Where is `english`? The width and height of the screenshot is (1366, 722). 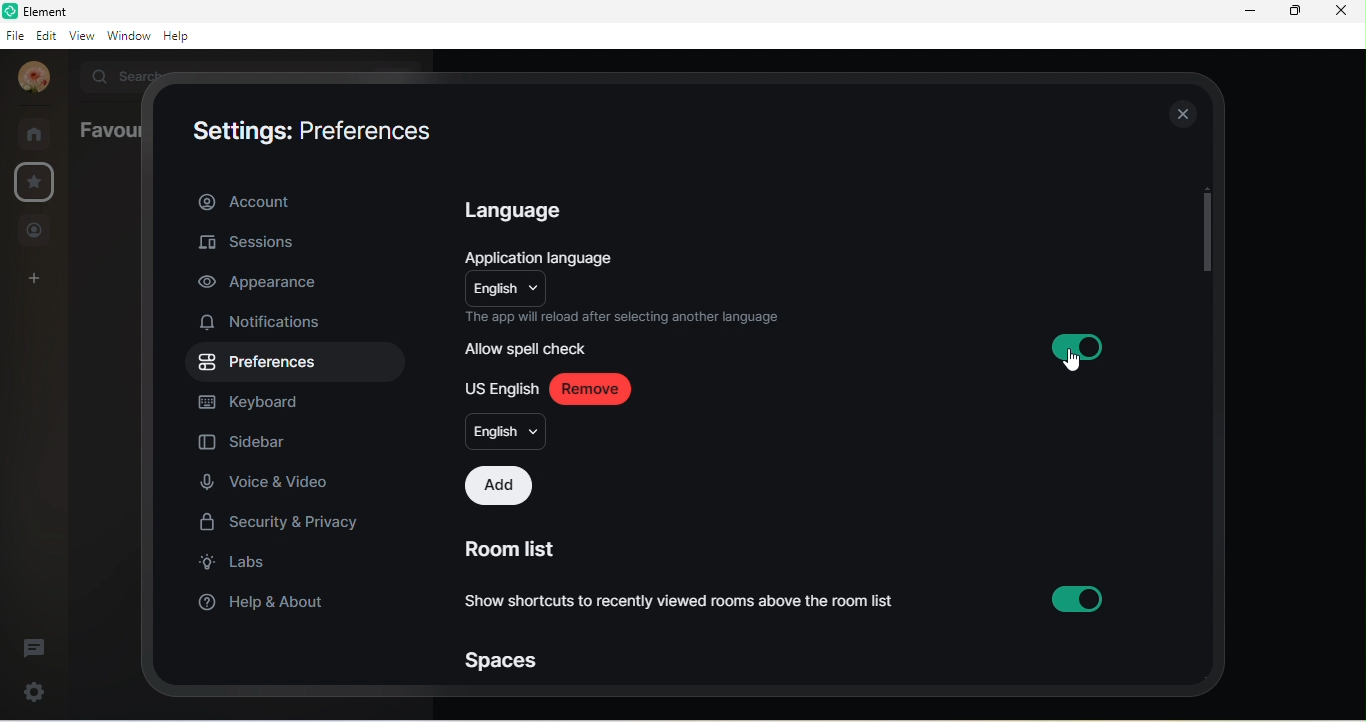
english is located at coordinates (505, 432).